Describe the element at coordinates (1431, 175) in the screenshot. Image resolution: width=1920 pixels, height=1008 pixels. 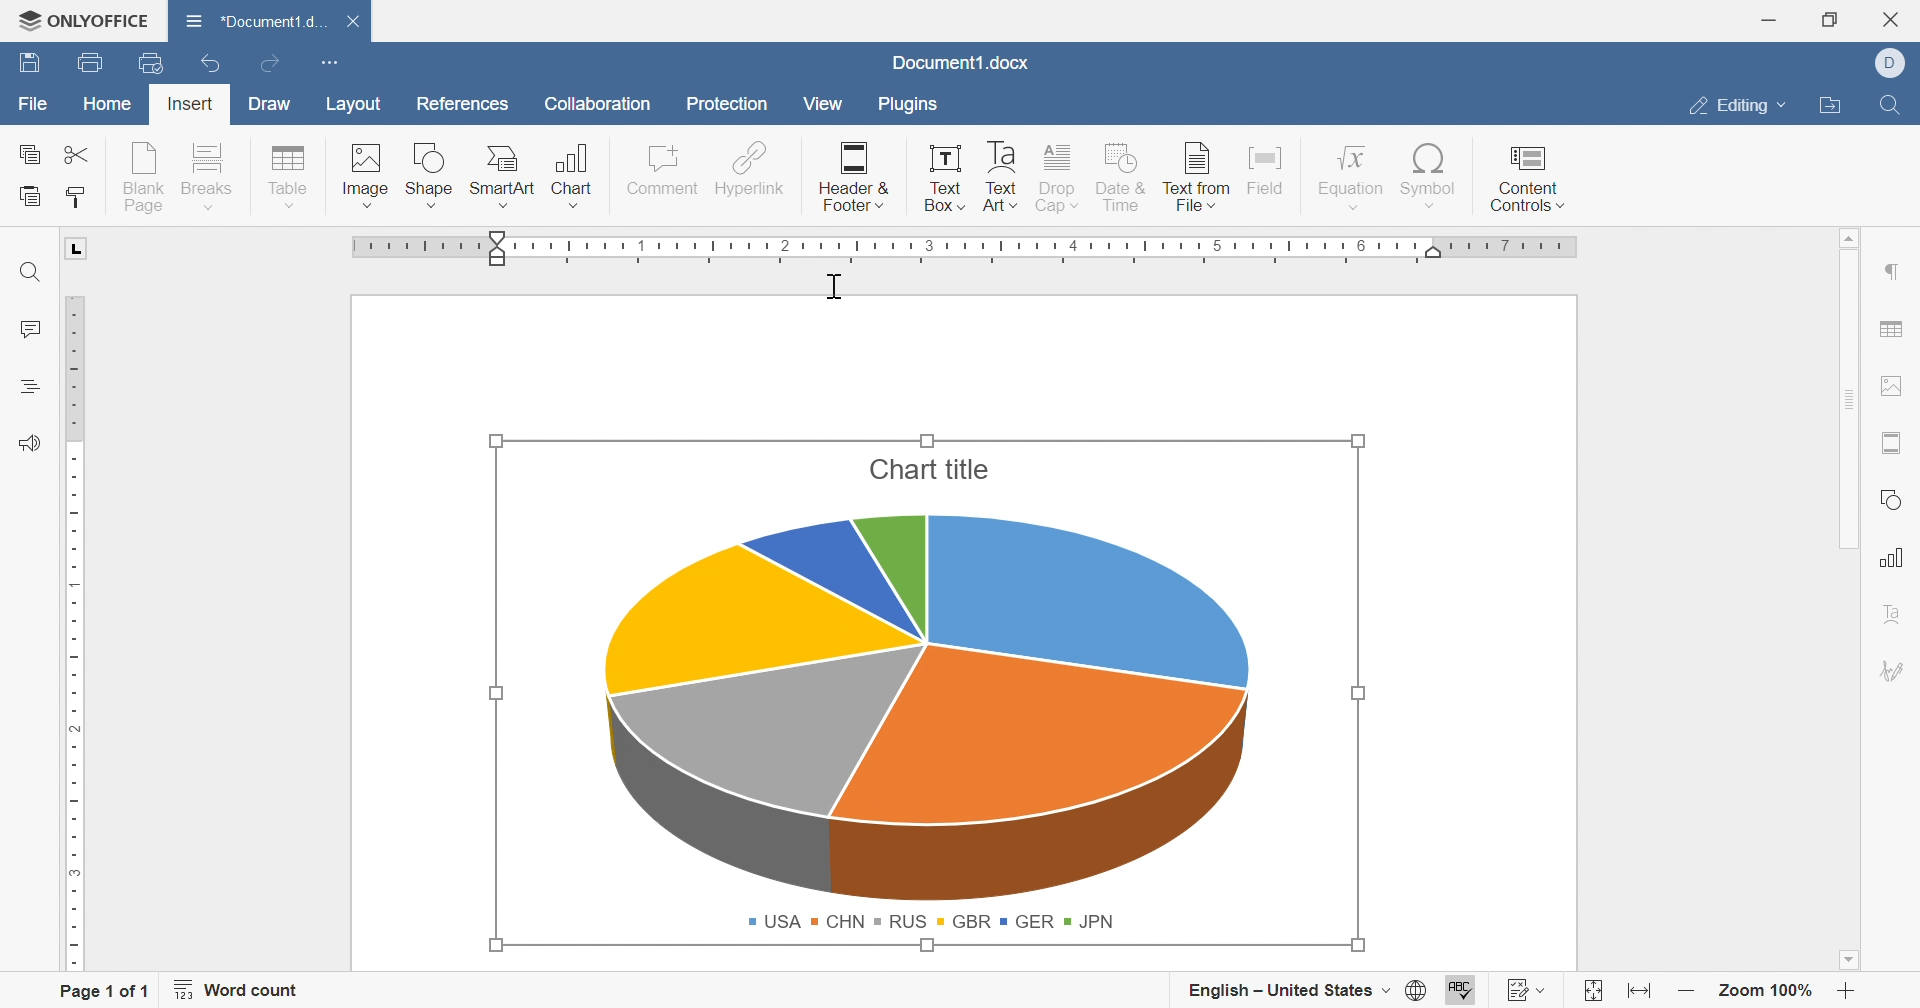
I see `Symbol` at that location.